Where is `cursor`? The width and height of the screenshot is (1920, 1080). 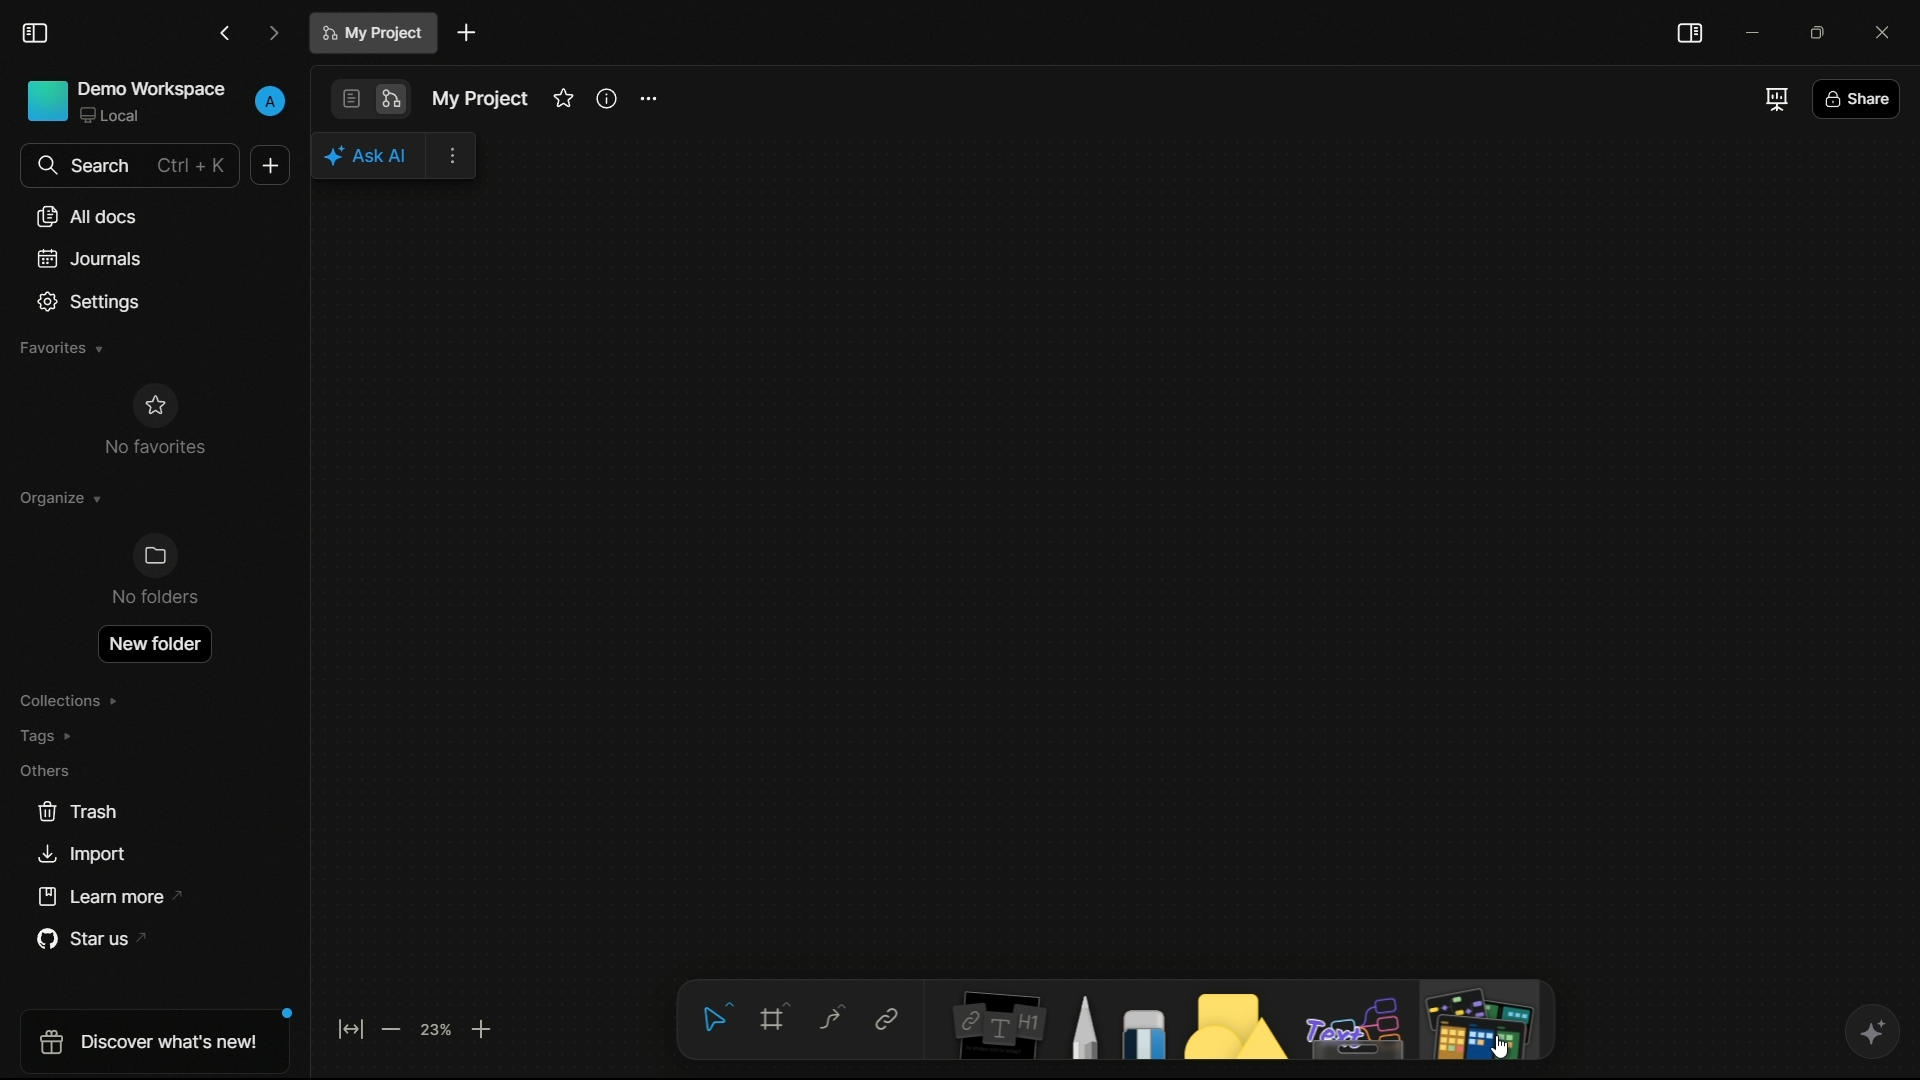 cursor is located at coordinates (1499, 1050).